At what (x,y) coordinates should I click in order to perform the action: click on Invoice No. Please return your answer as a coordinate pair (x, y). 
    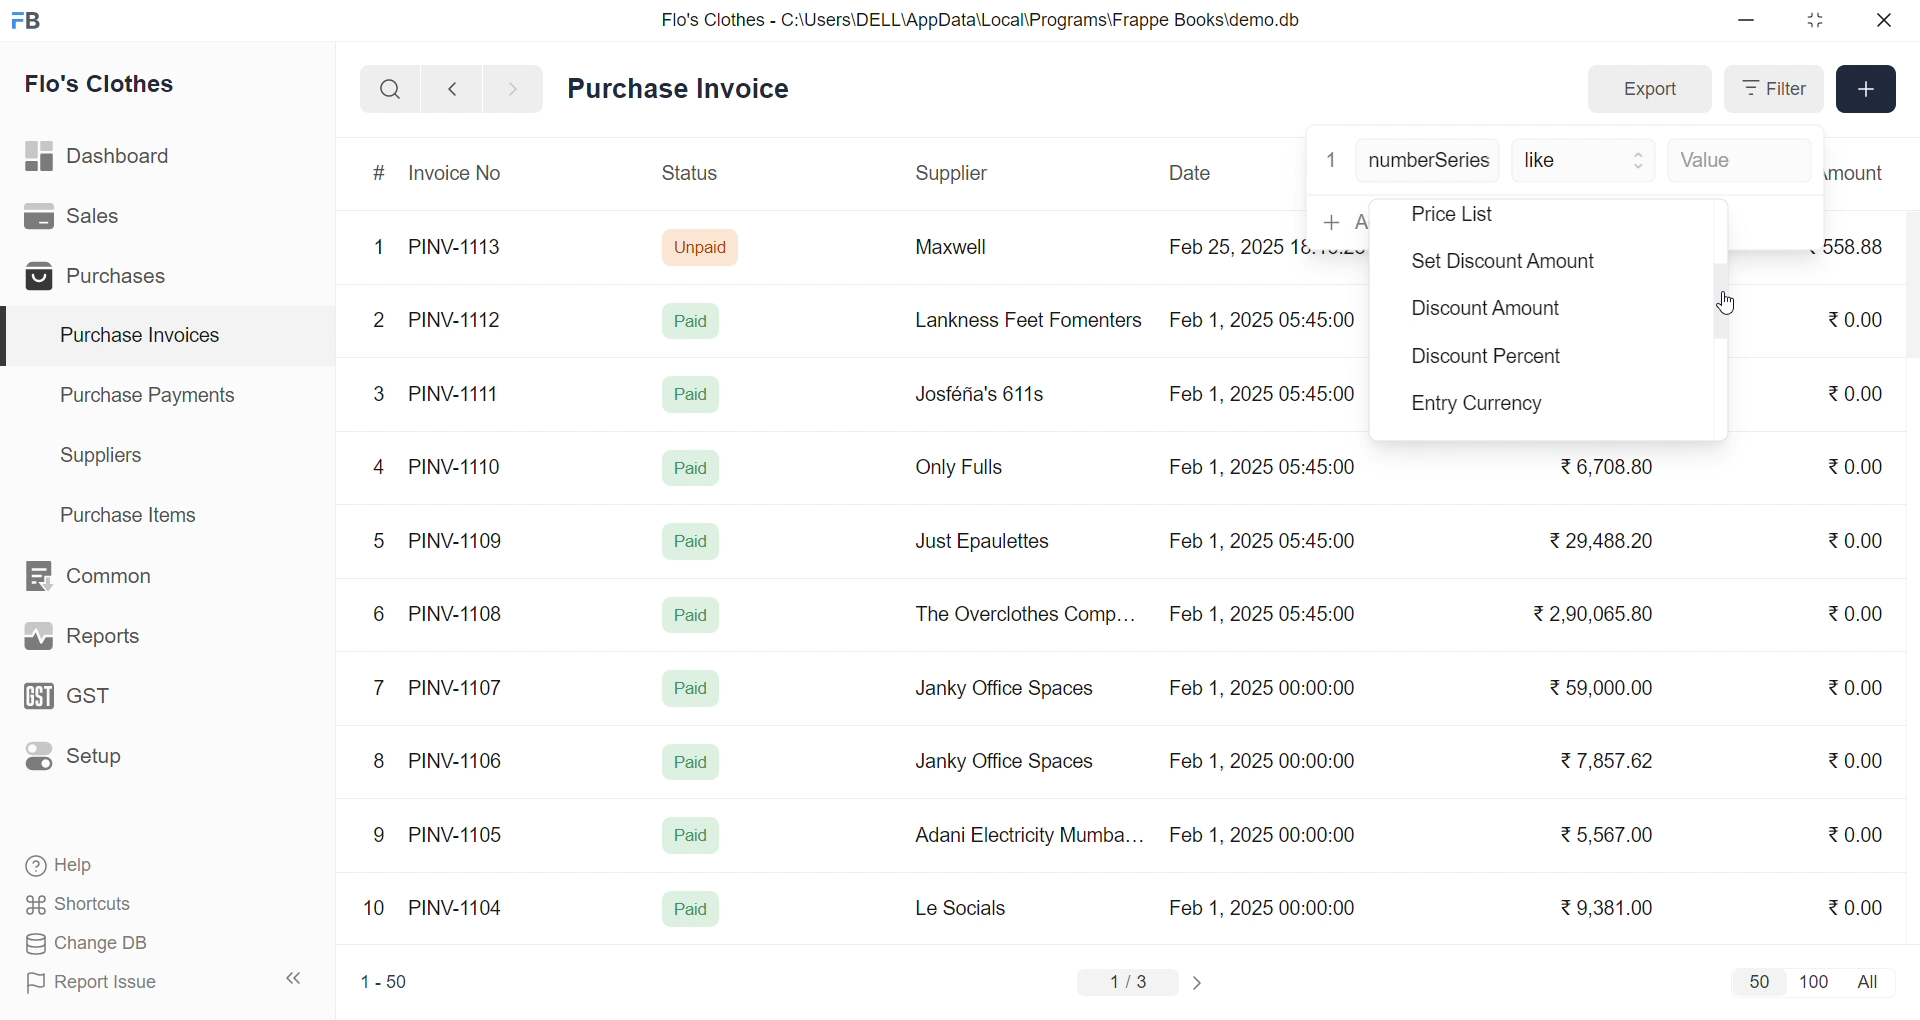
    Looking at the image, I should click on (463, 174).